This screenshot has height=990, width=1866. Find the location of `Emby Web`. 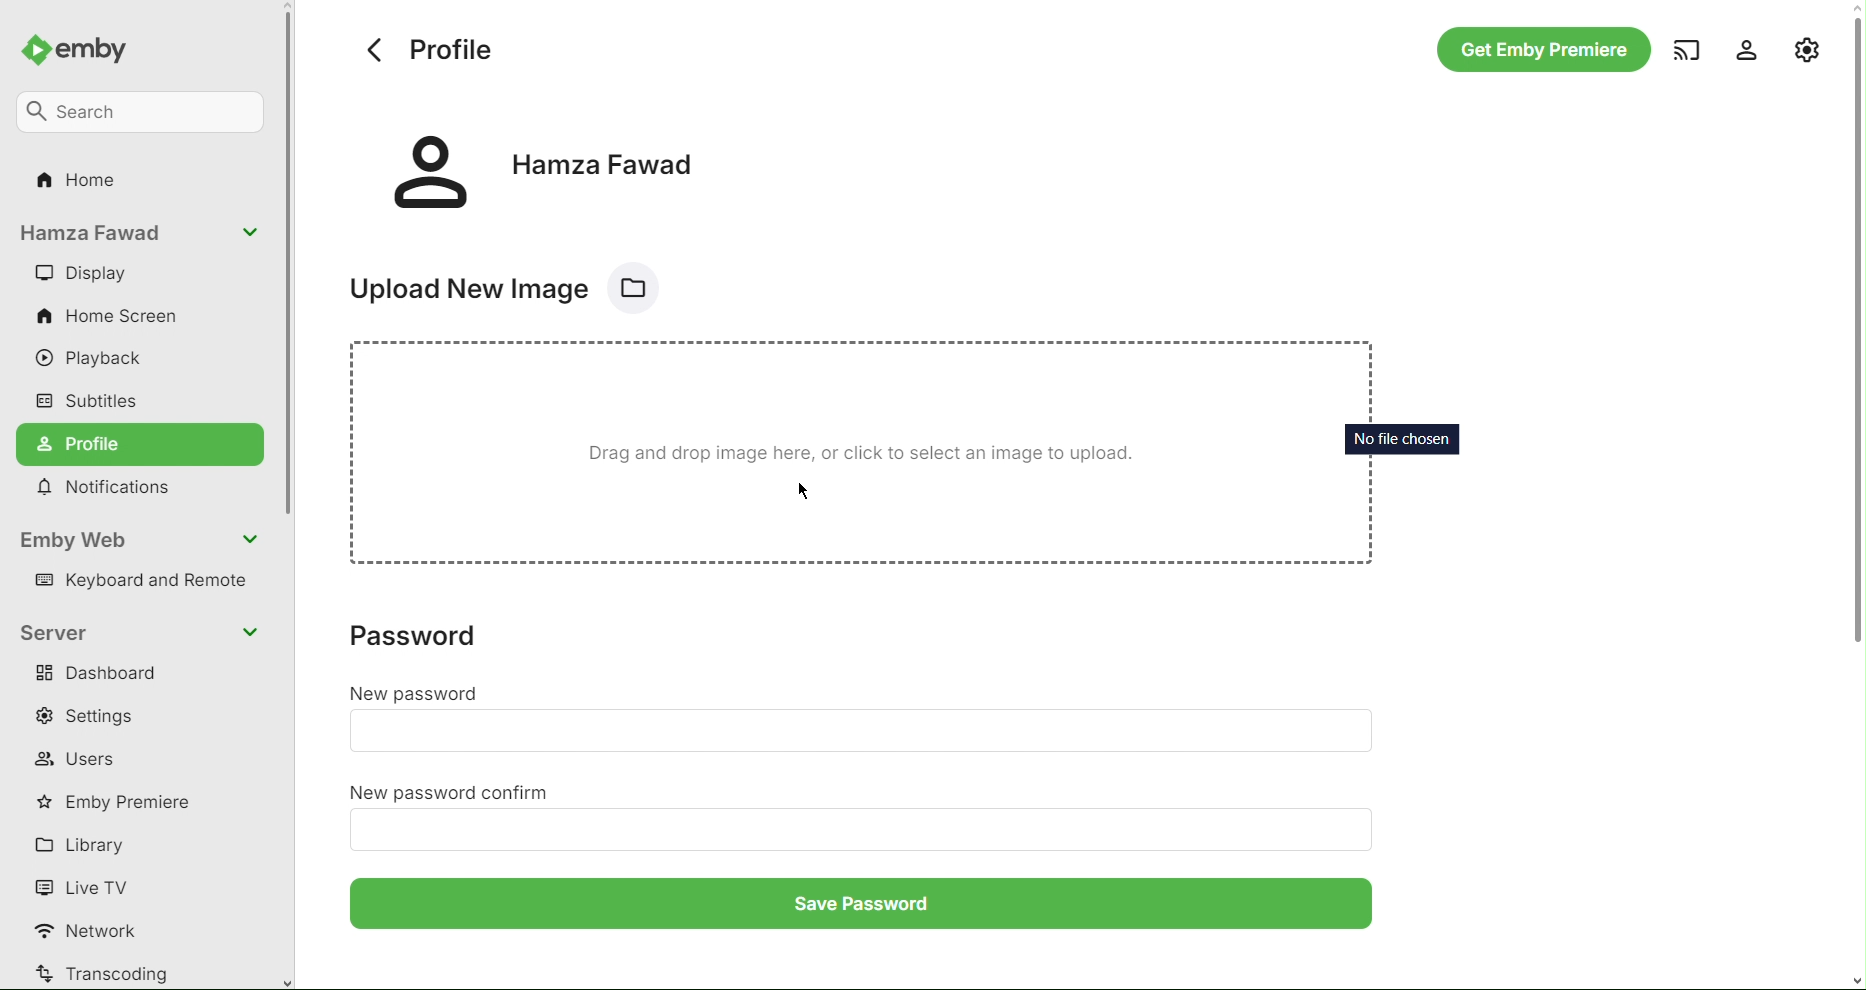

Emby Web is located at coordinates (142, 540).